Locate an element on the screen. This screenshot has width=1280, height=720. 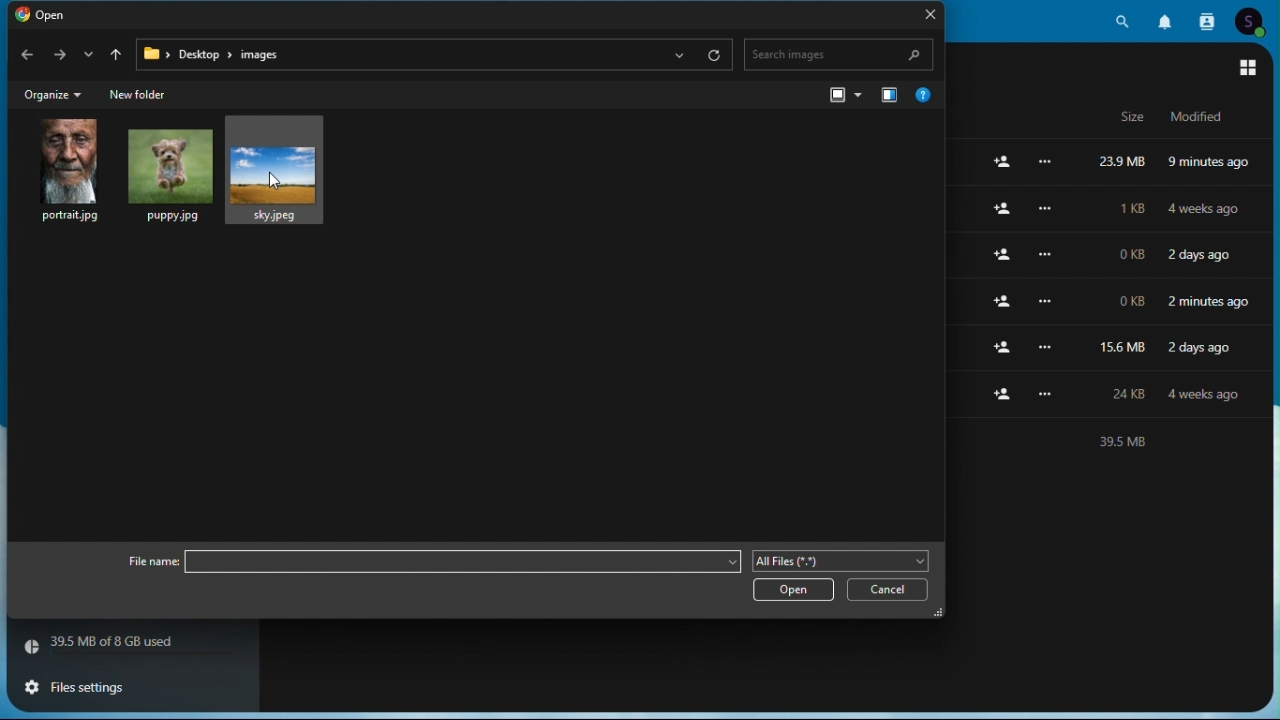
Help is located at coordinates (923, 92).